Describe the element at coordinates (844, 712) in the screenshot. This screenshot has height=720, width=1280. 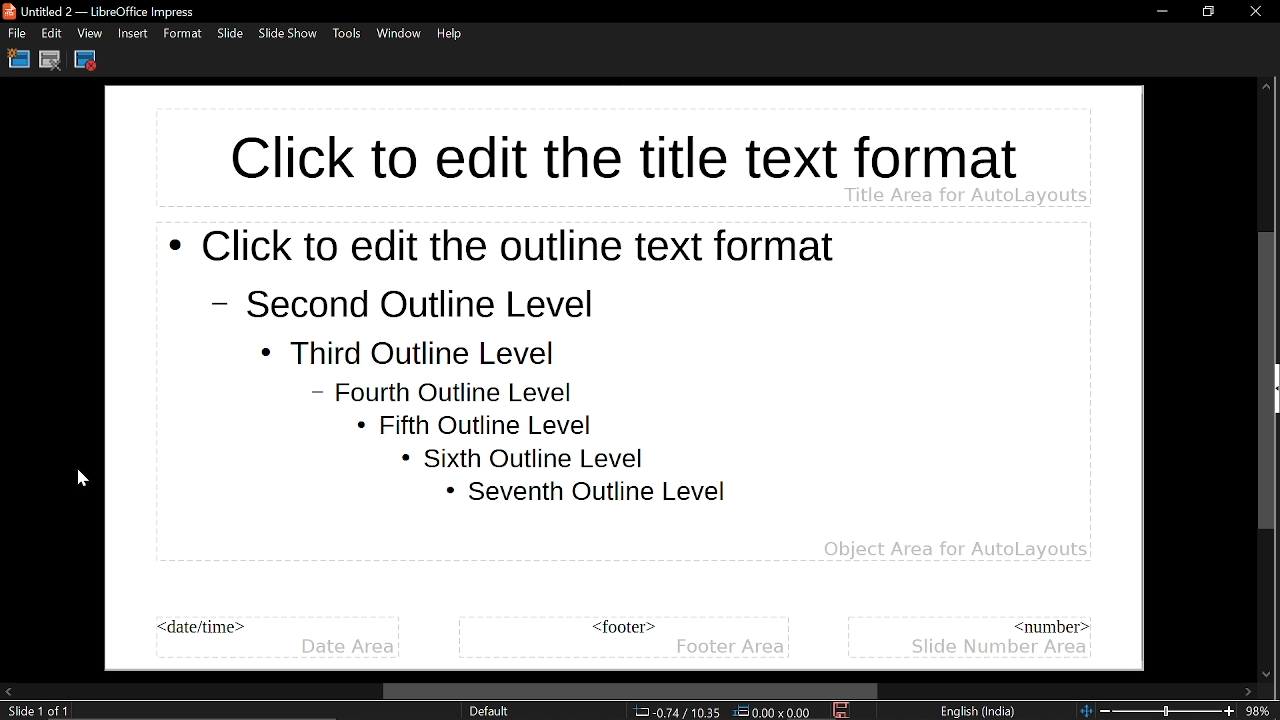
I see `Save` at that location.